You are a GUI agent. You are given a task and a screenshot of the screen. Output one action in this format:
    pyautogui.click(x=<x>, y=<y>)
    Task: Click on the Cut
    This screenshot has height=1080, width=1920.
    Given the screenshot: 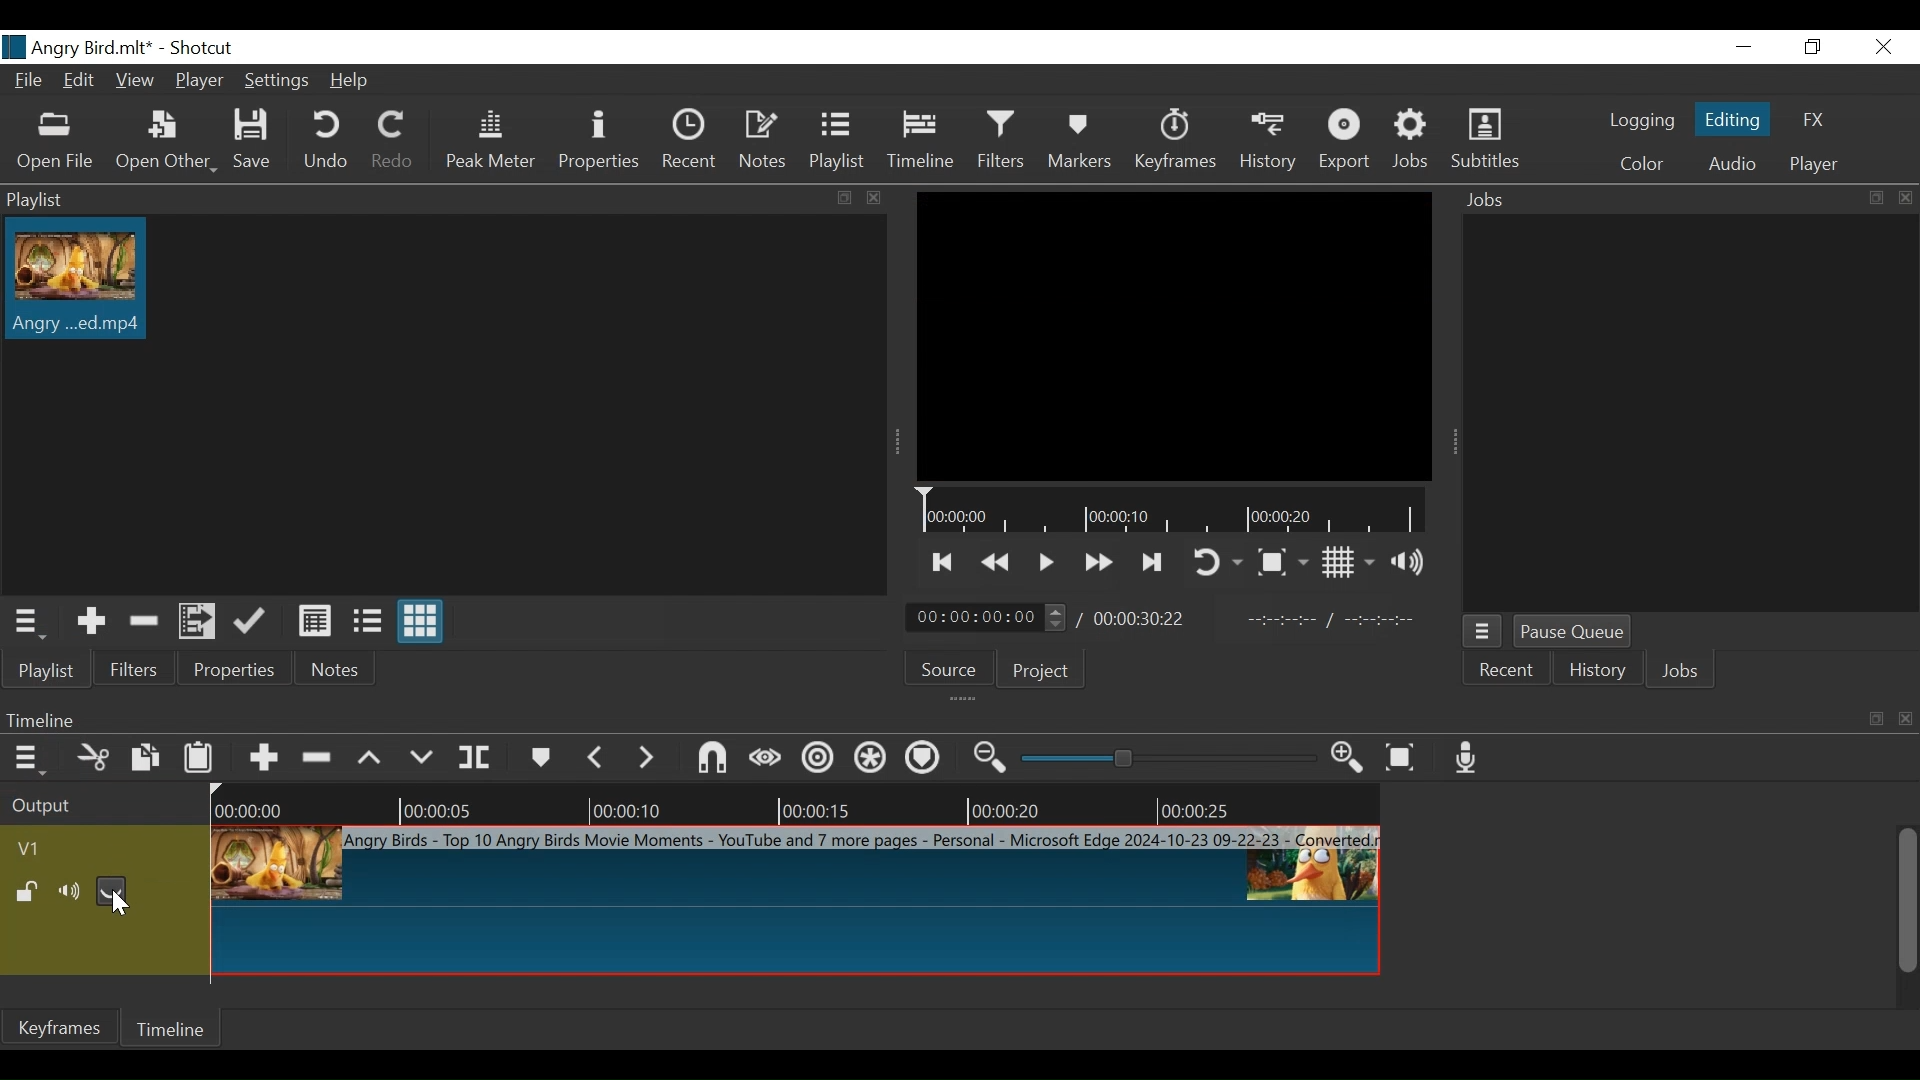 What is the action you would take?
    pyautogui.click(x=93, y=758)
    